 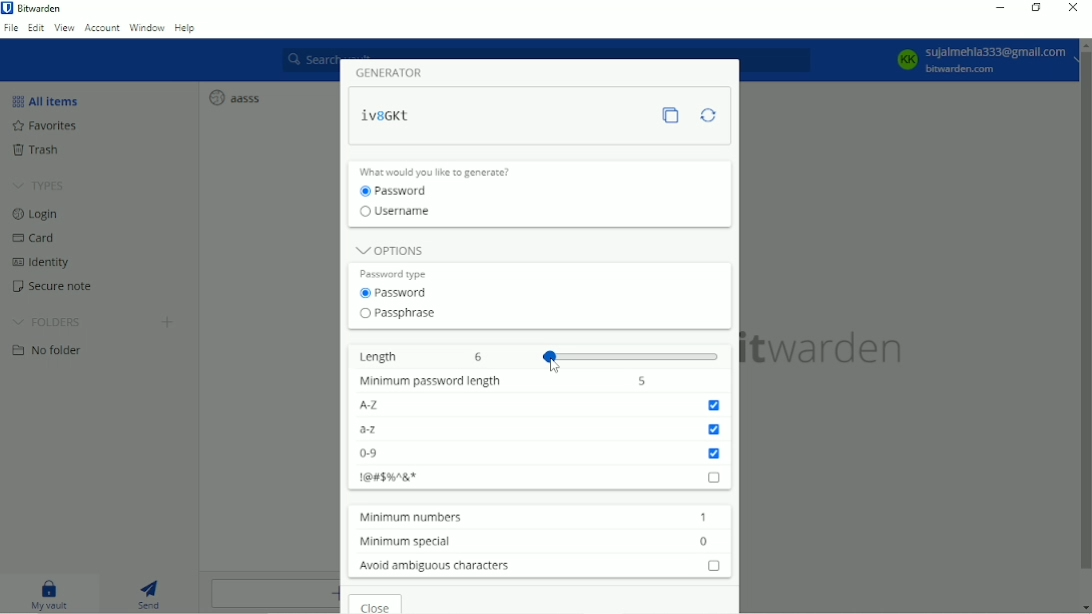 I want to click on 0-9, so click(x=540, y=454).